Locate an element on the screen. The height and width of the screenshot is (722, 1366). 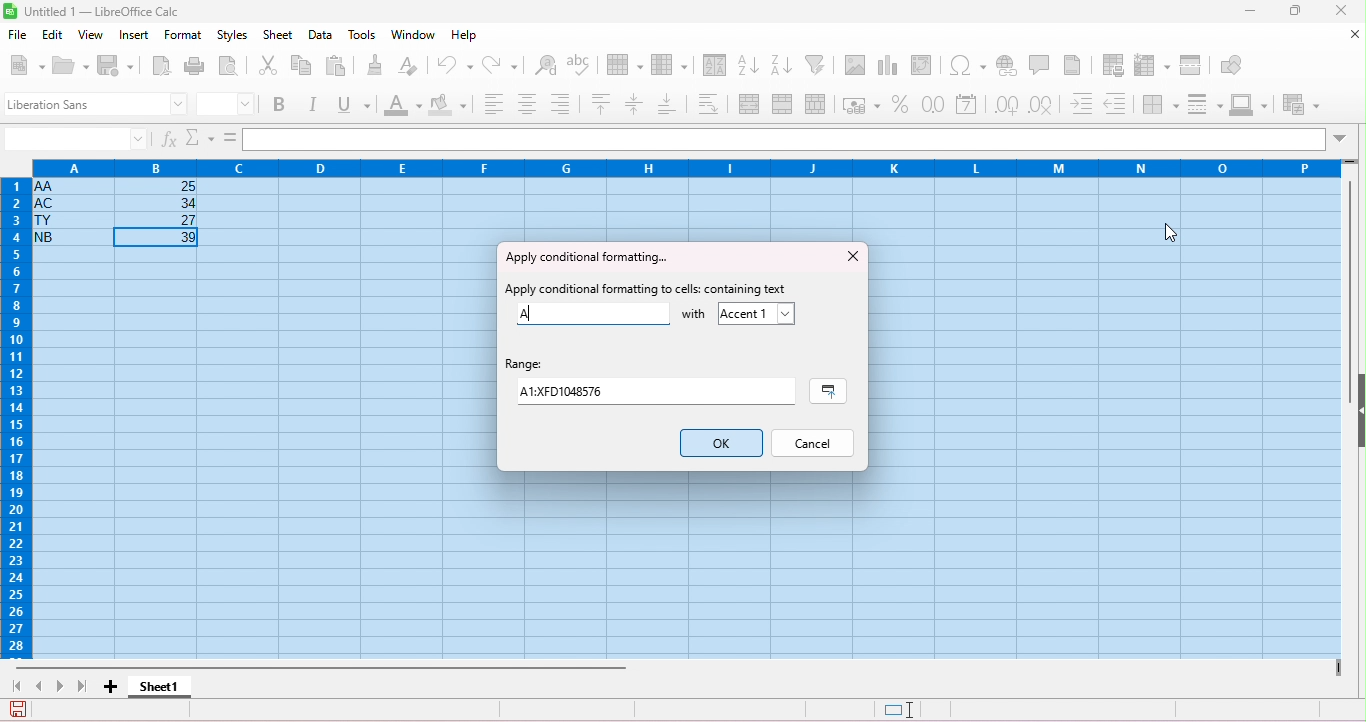
last sheet is located at coordinates (82, 687).